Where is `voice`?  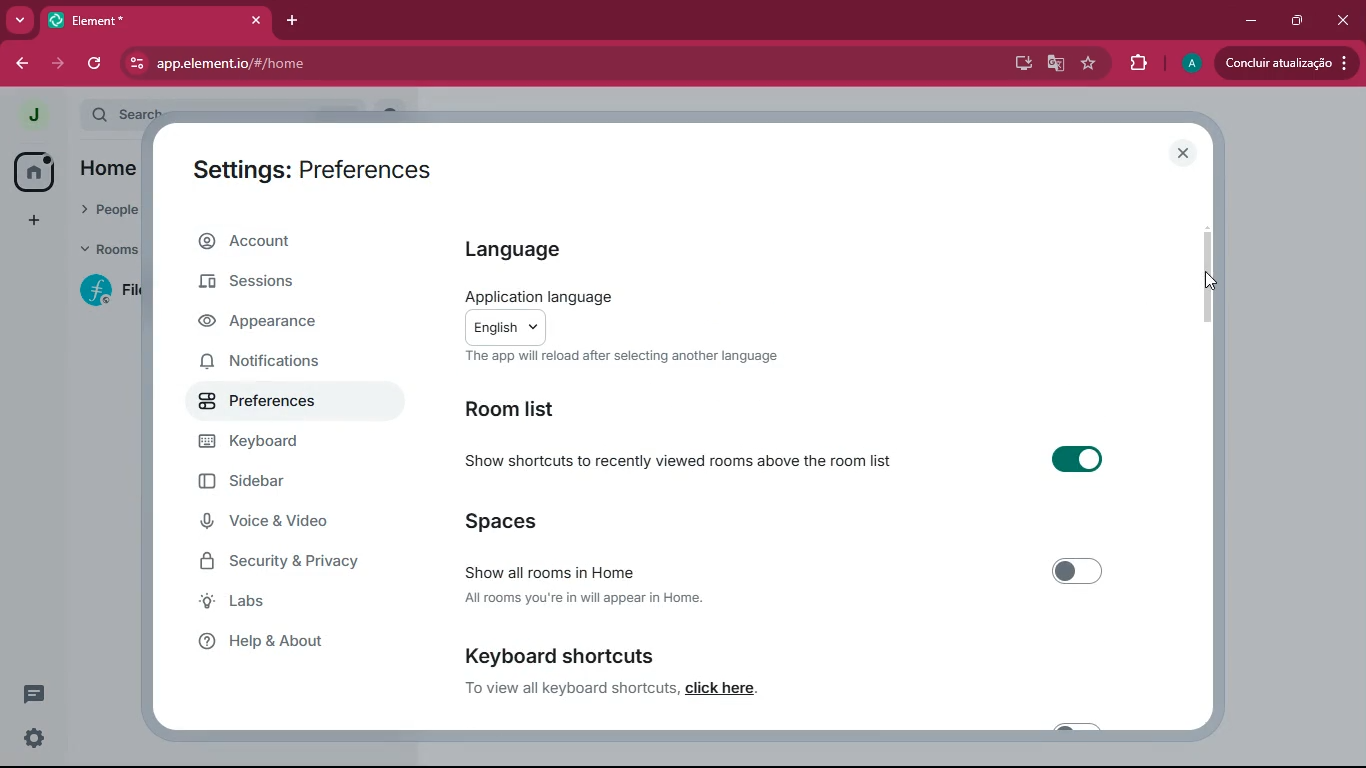
voice is located at coordinates (287, 524).